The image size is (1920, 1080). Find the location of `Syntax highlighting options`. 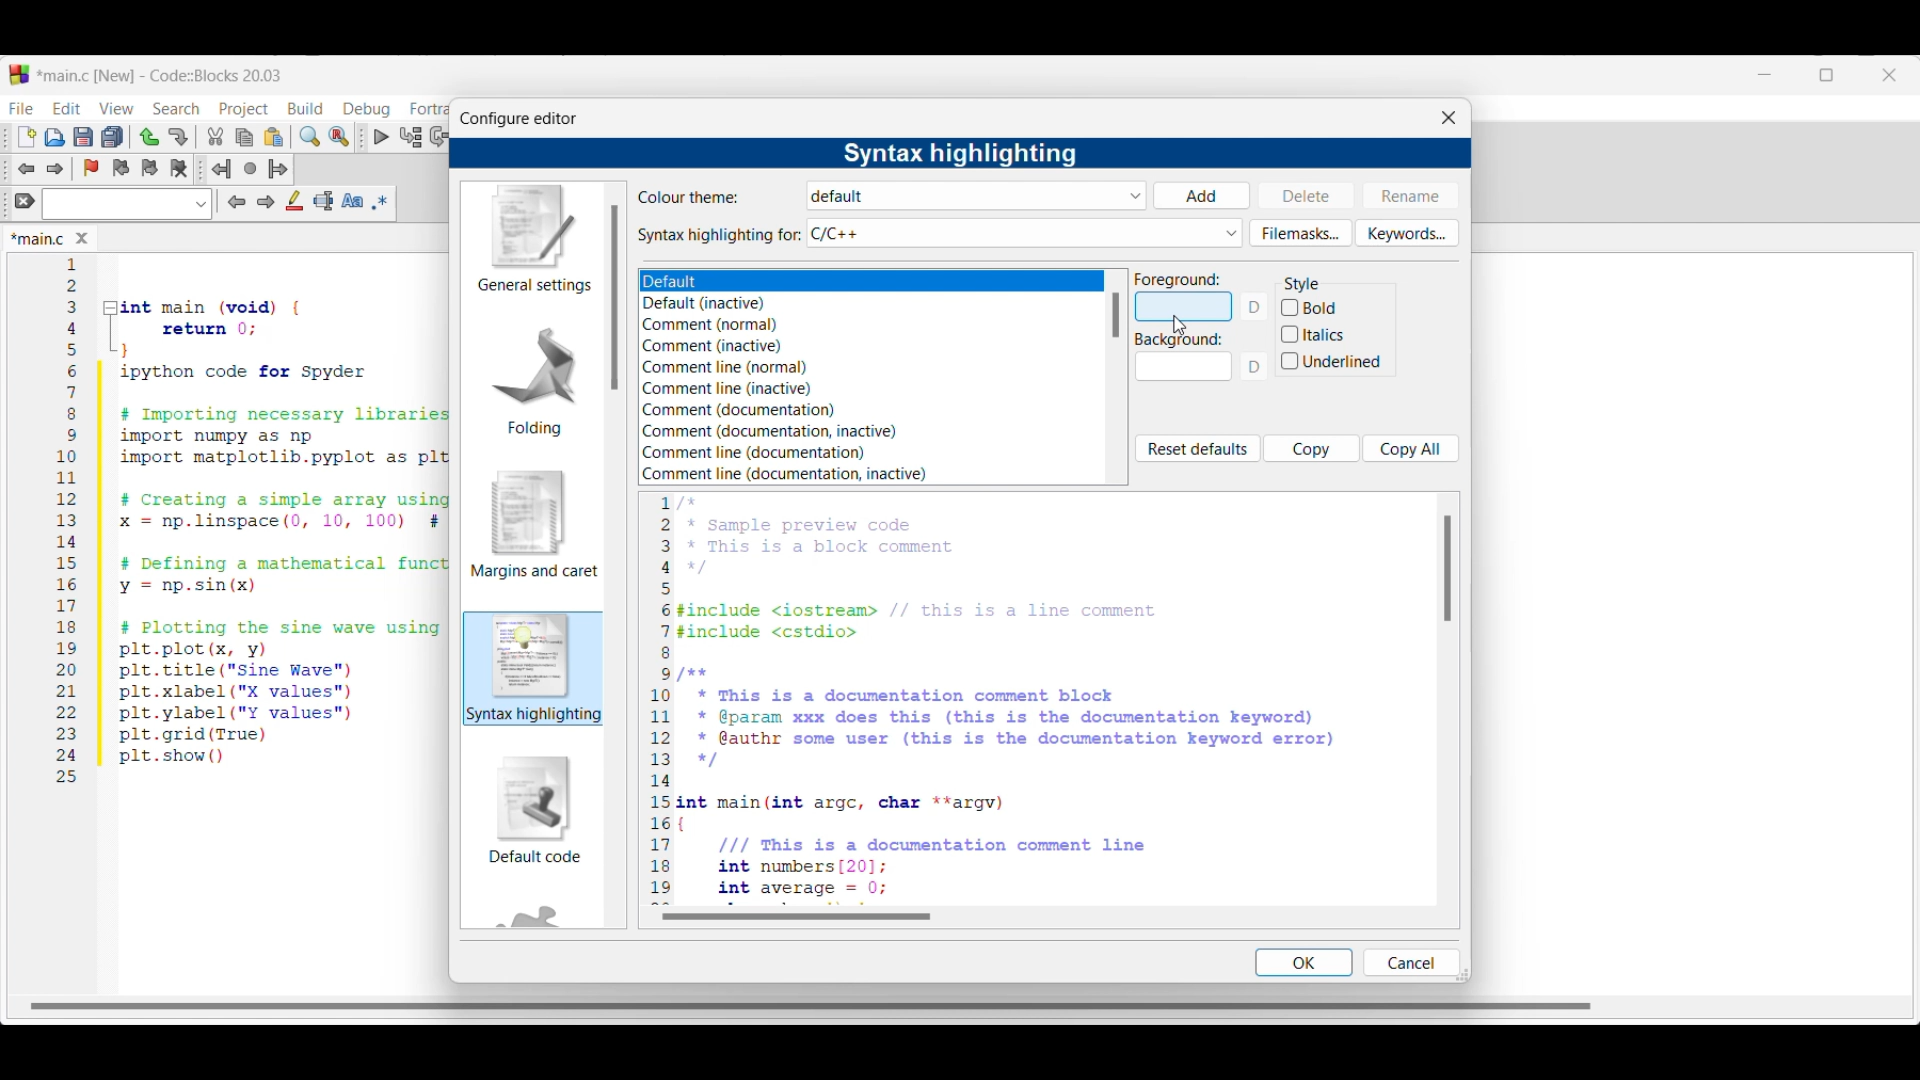

Syntax highlighting options is located at coordinates (1025, 233).